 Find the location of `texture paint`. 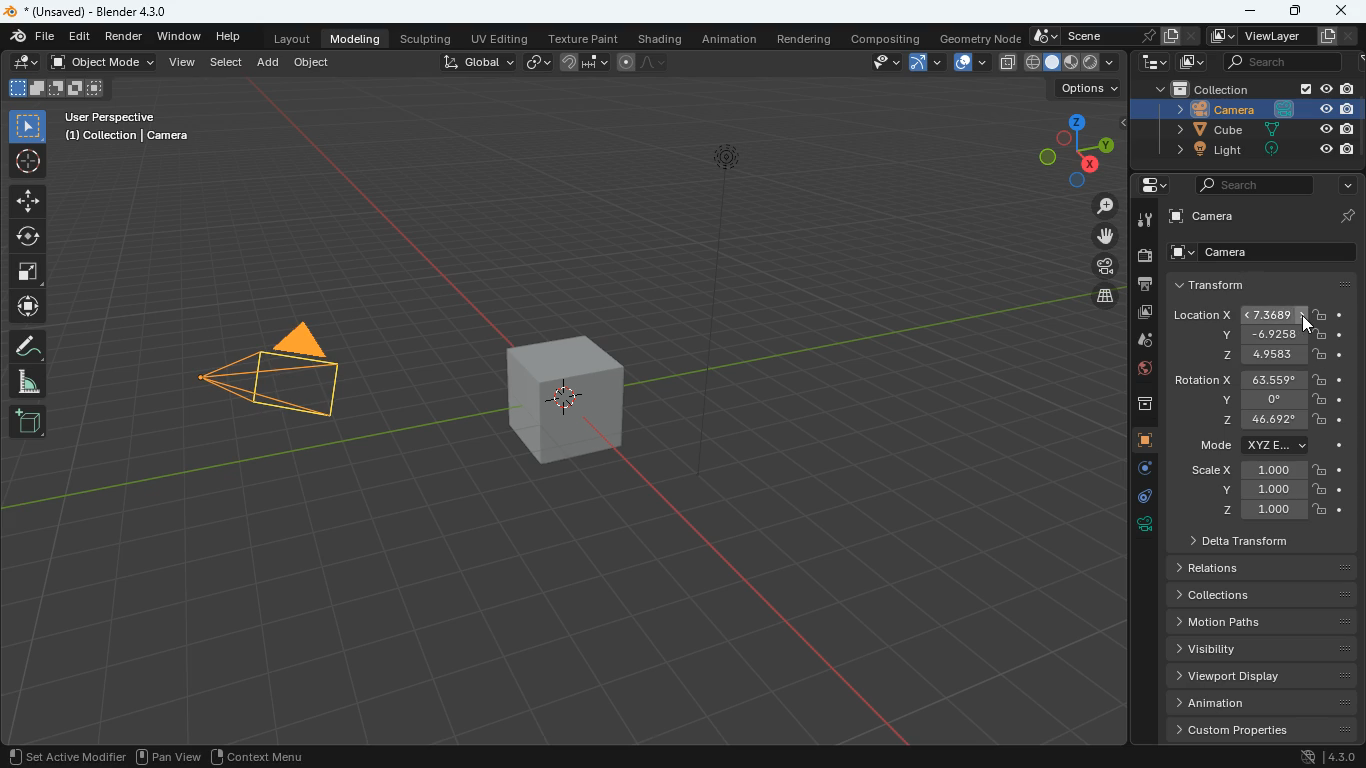

texture paint is located at coordinates (583, 38).